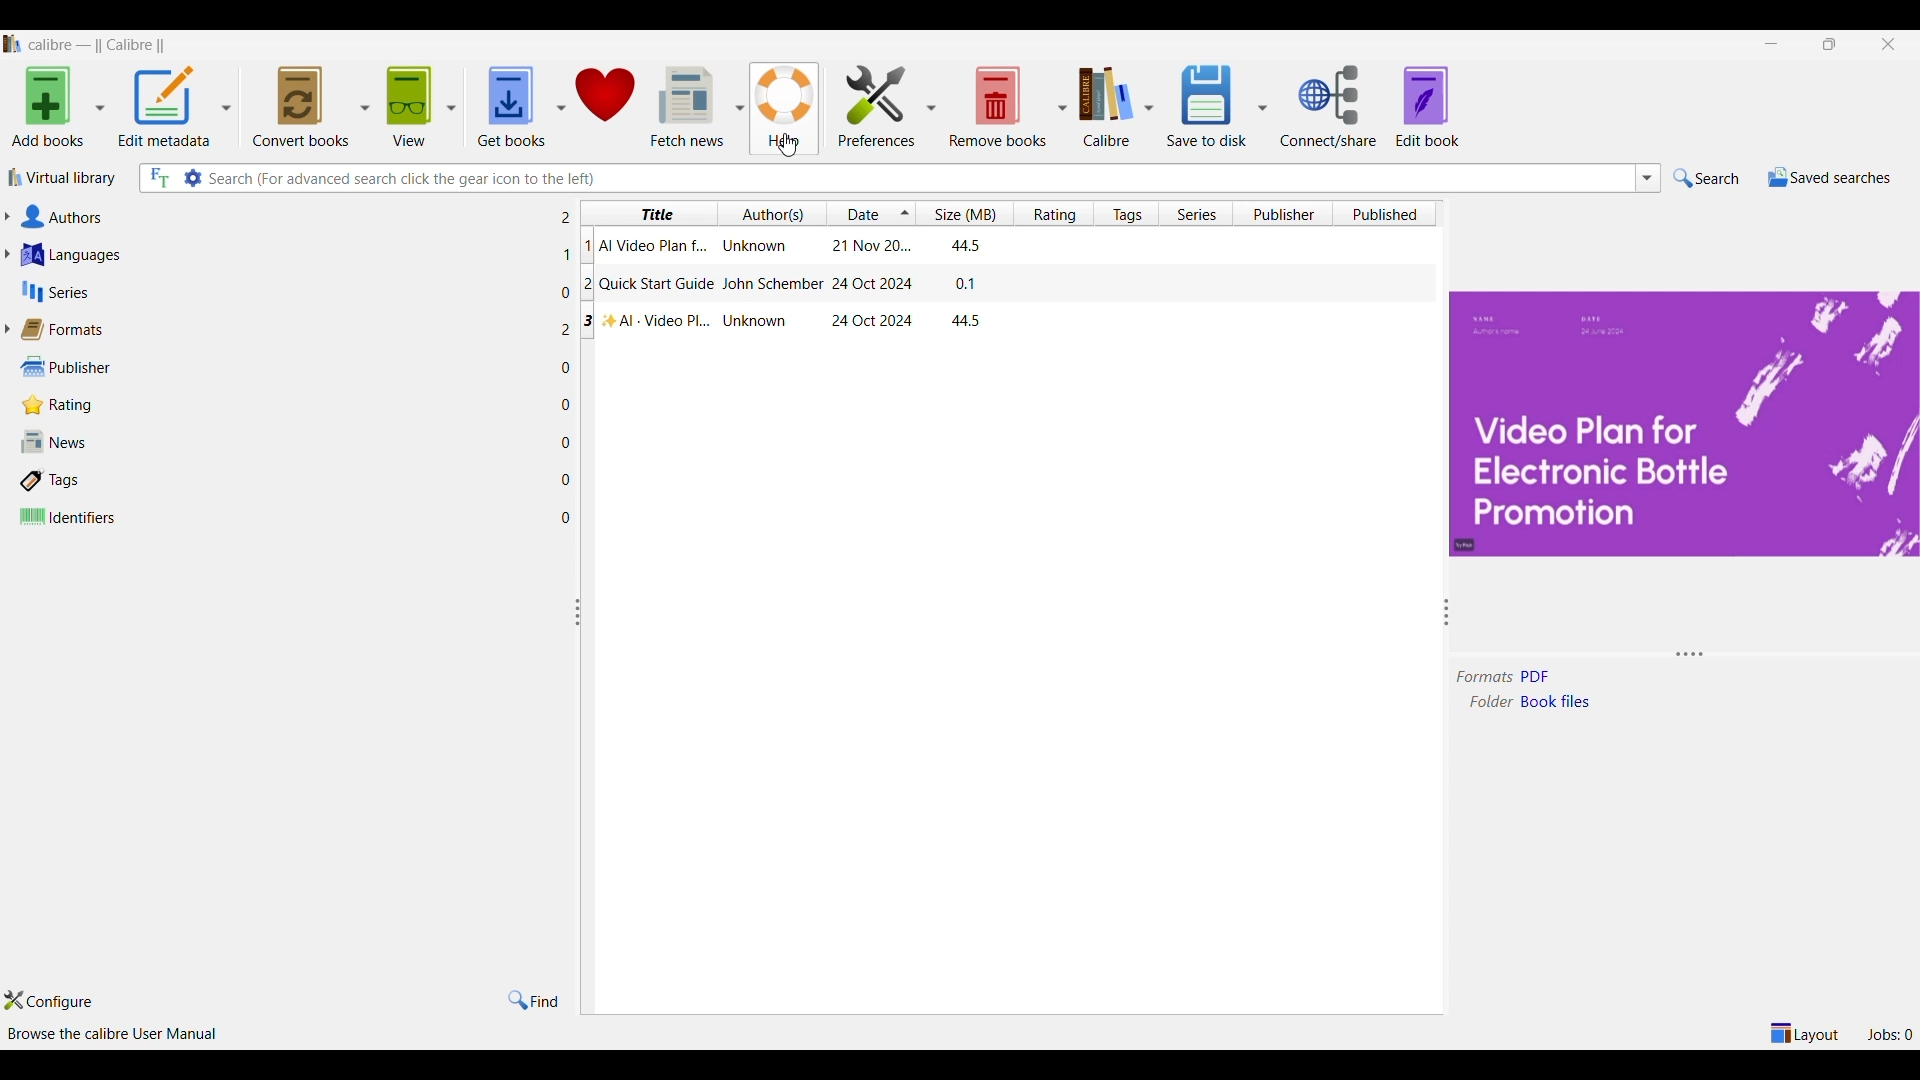 The image size is (1920, 1080). What do you see at coordinates (1688, 655) in the screenshot?
I see `Change height of panels attached to this line` at bounding box center [1688, 655].